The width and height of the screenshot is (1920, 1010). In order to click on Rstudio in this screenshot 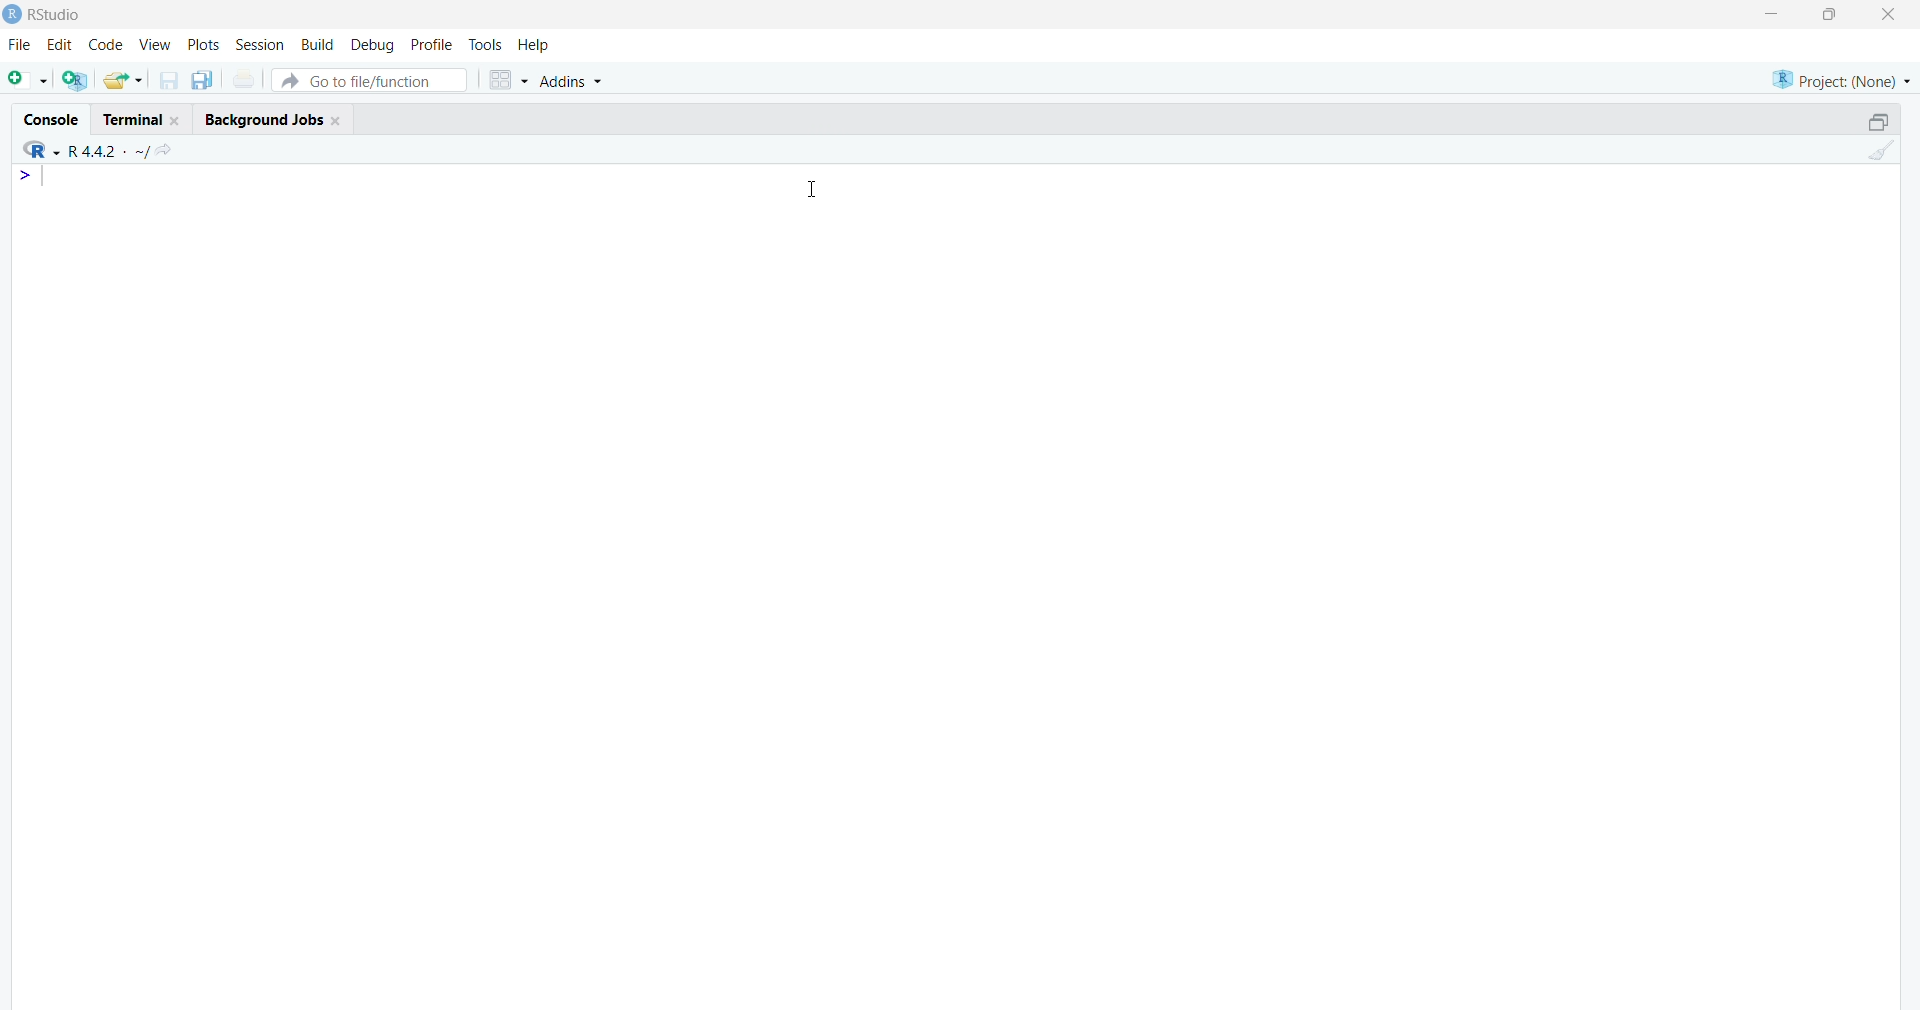, I will do `click(61, 15)`.